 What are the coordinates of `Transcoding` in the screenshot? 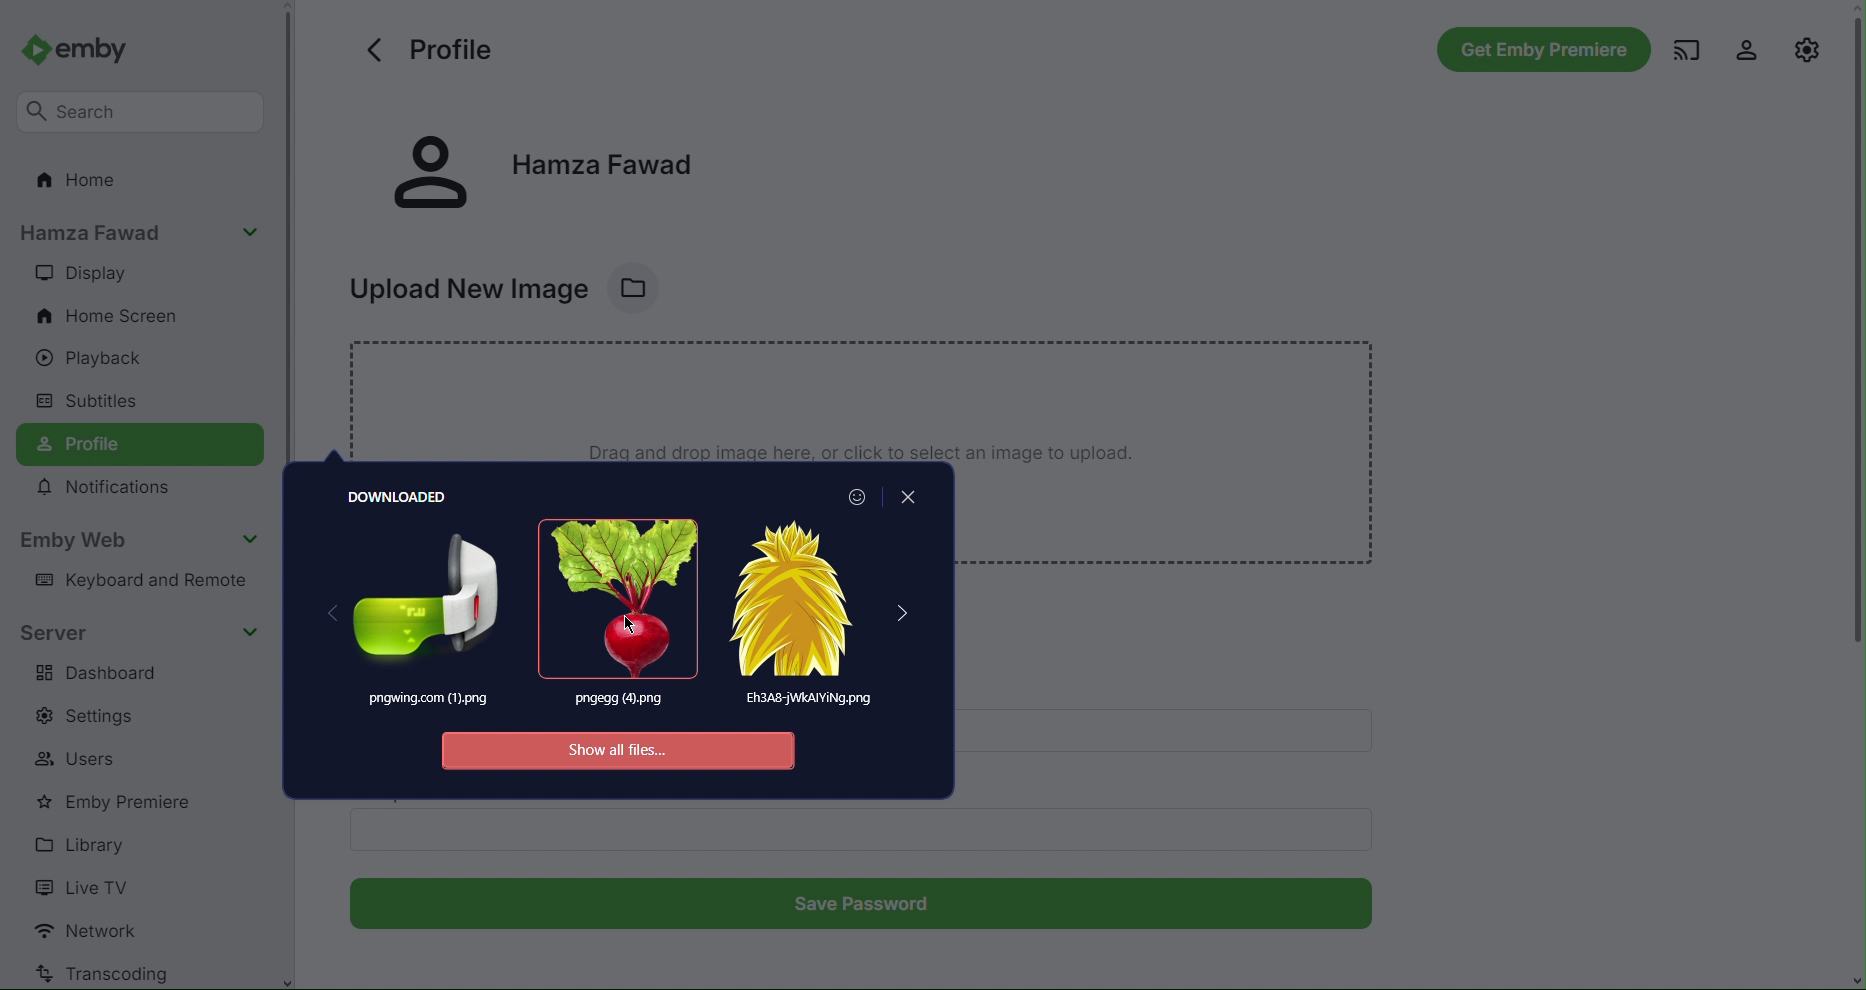 It's located at (103, 973).